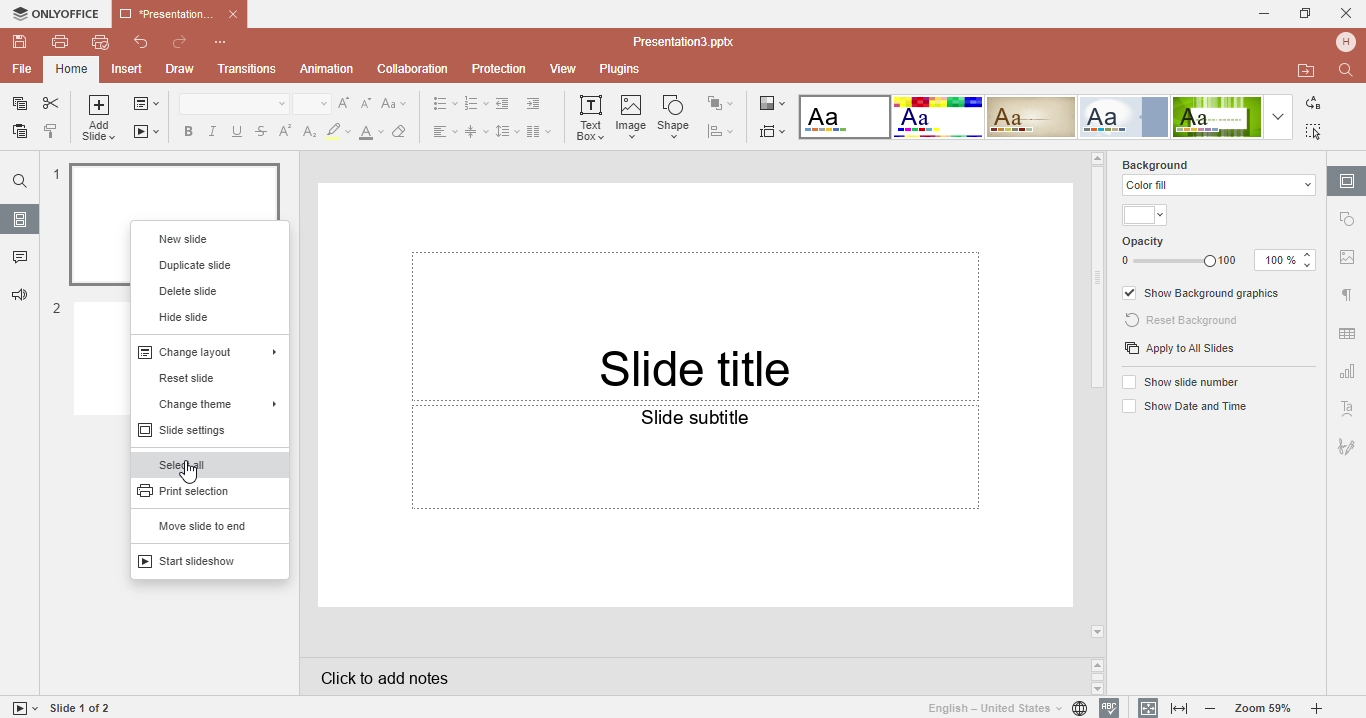 This screenshot has width=1366, height=718. Describe the element at coordinates (1264, 708) in the screenshot. I see `Zoom` at that location.